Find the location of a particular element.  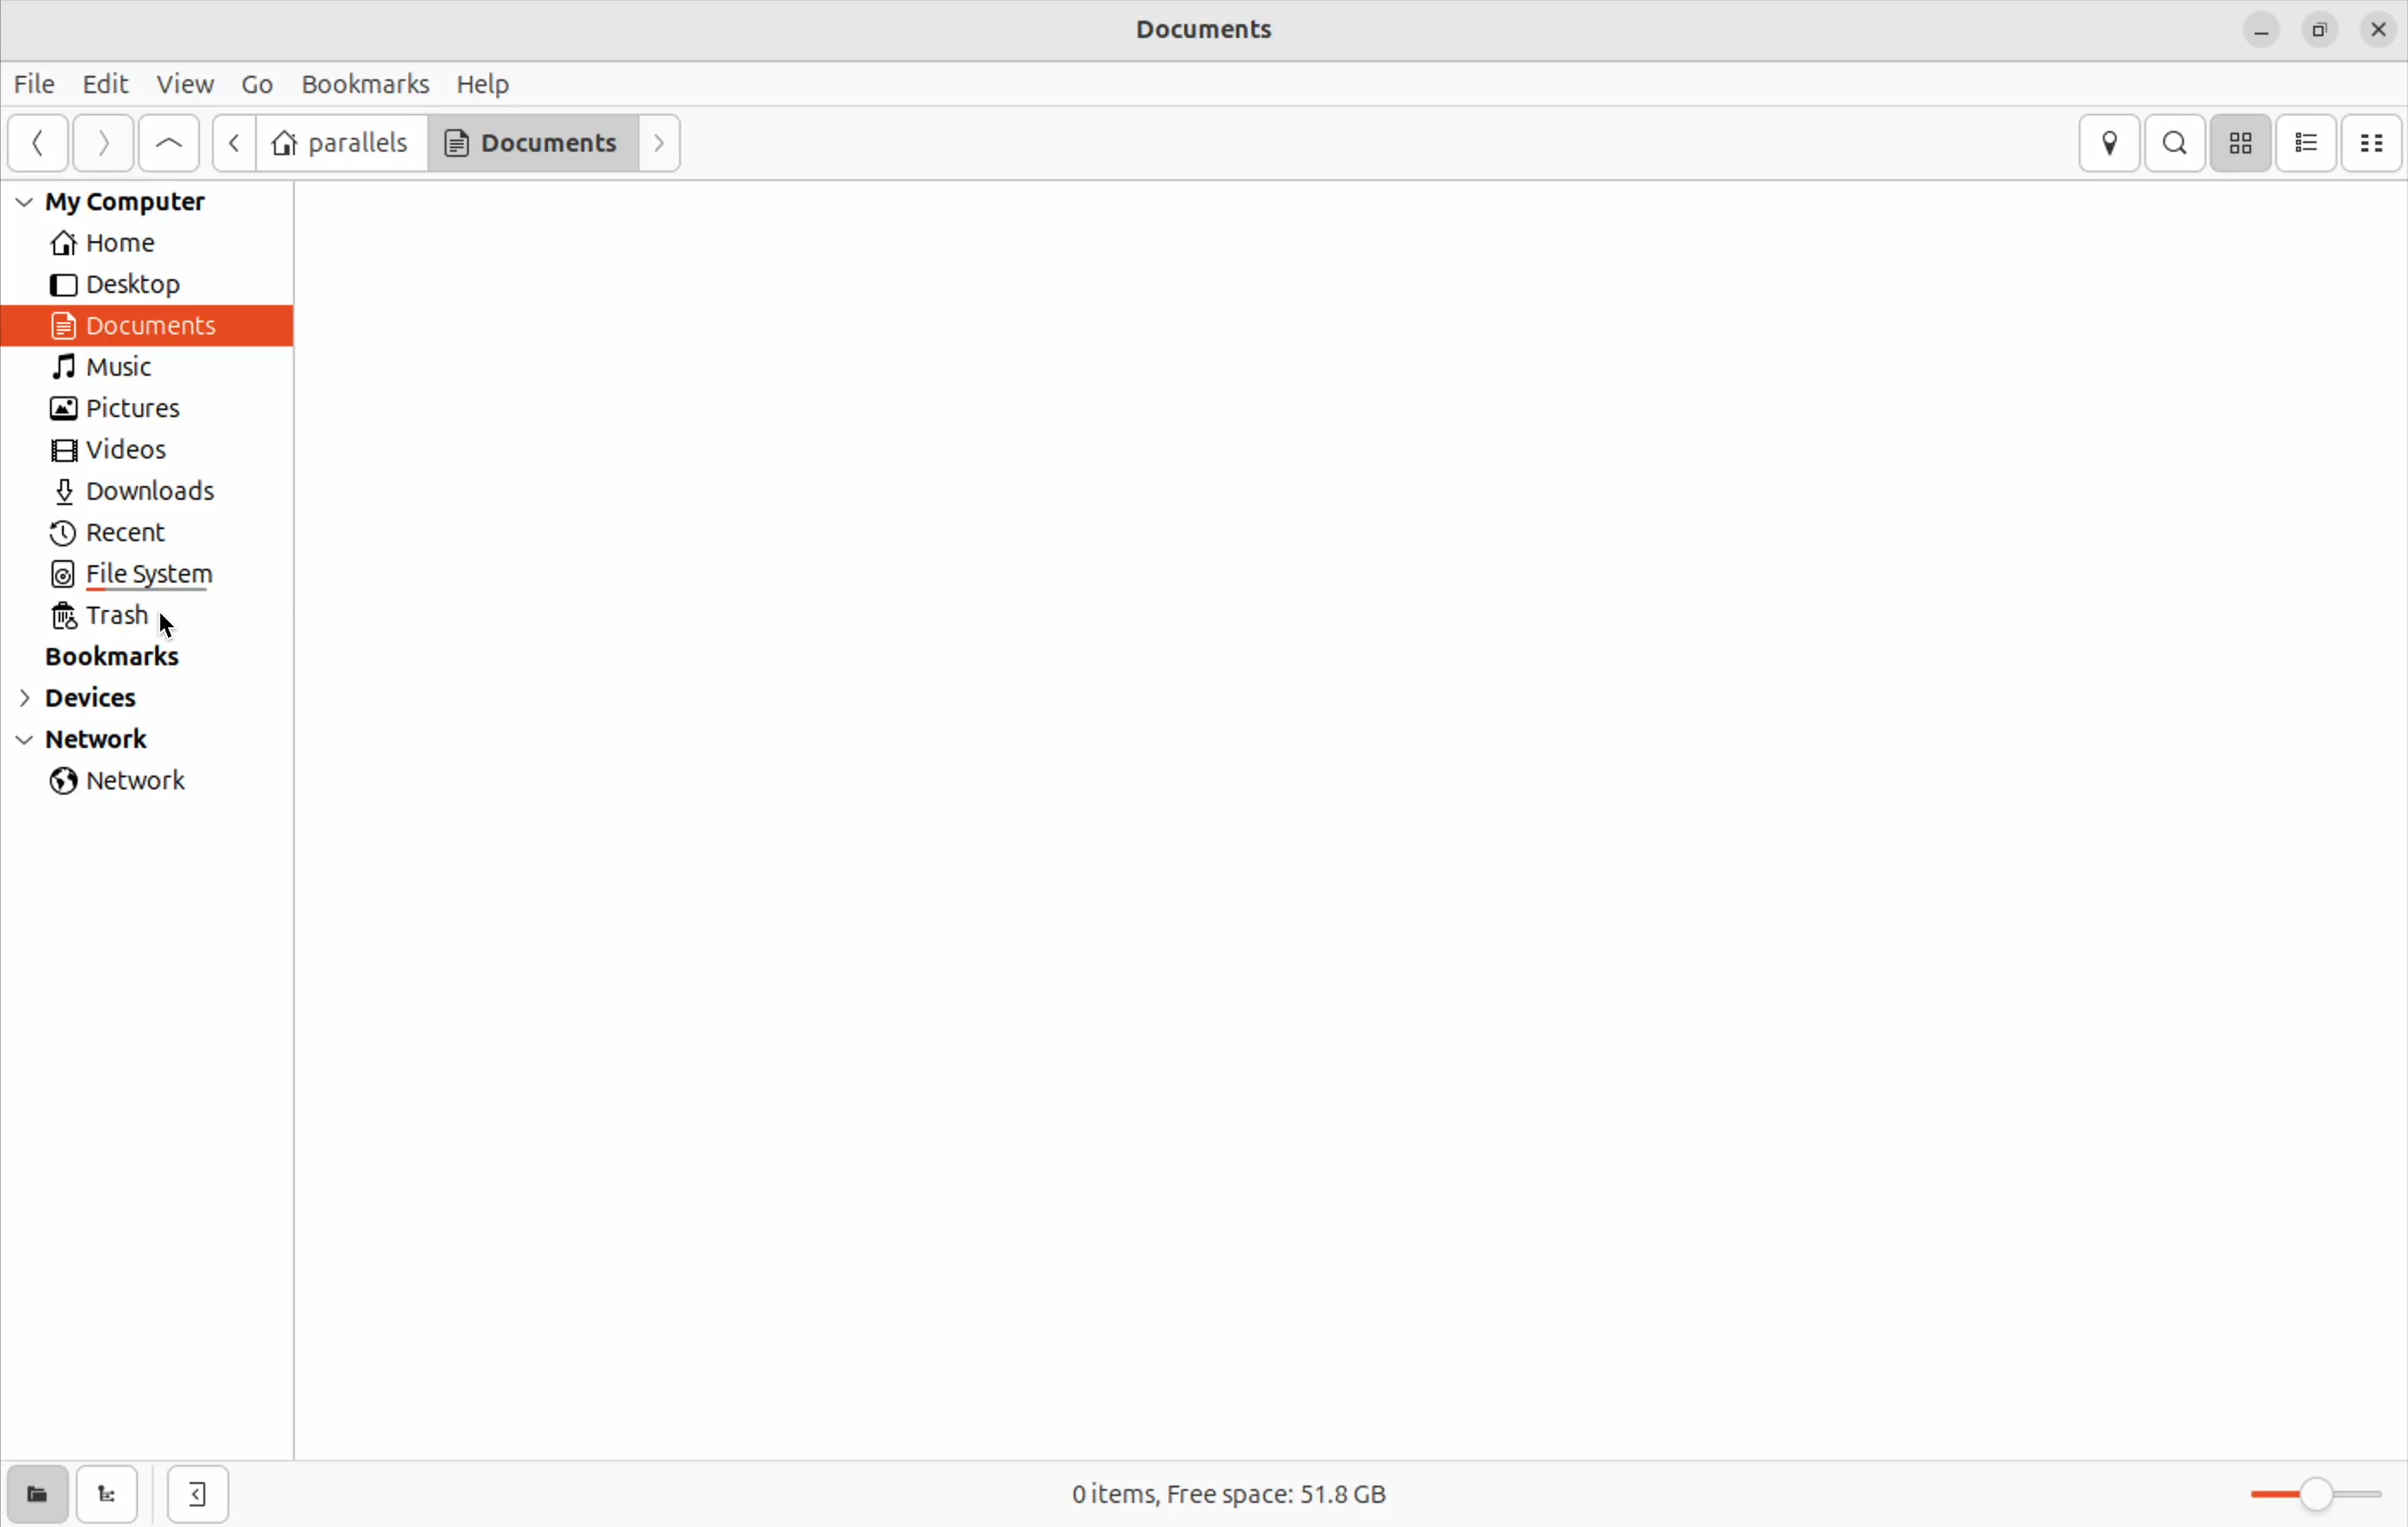

close is located at coordinates (2379, 31).